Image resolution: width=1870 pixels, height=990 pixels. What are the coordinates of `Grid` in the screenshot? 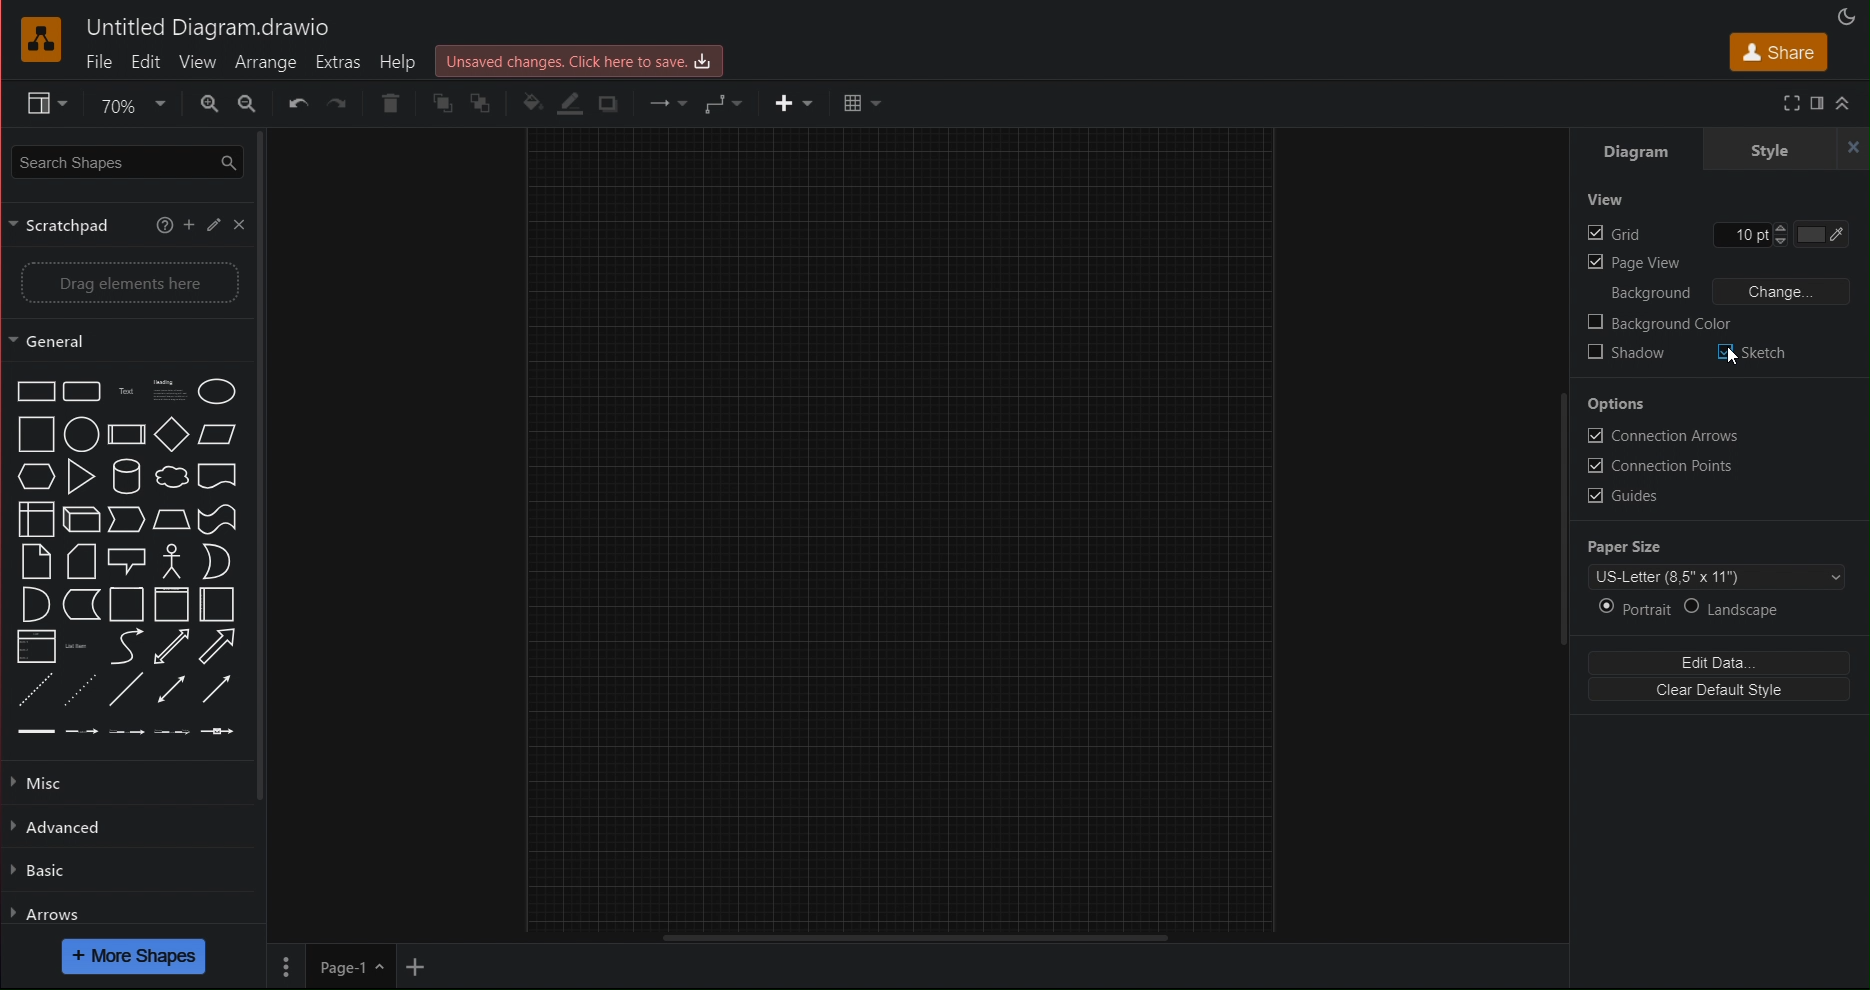 It's located at (1613, 233).